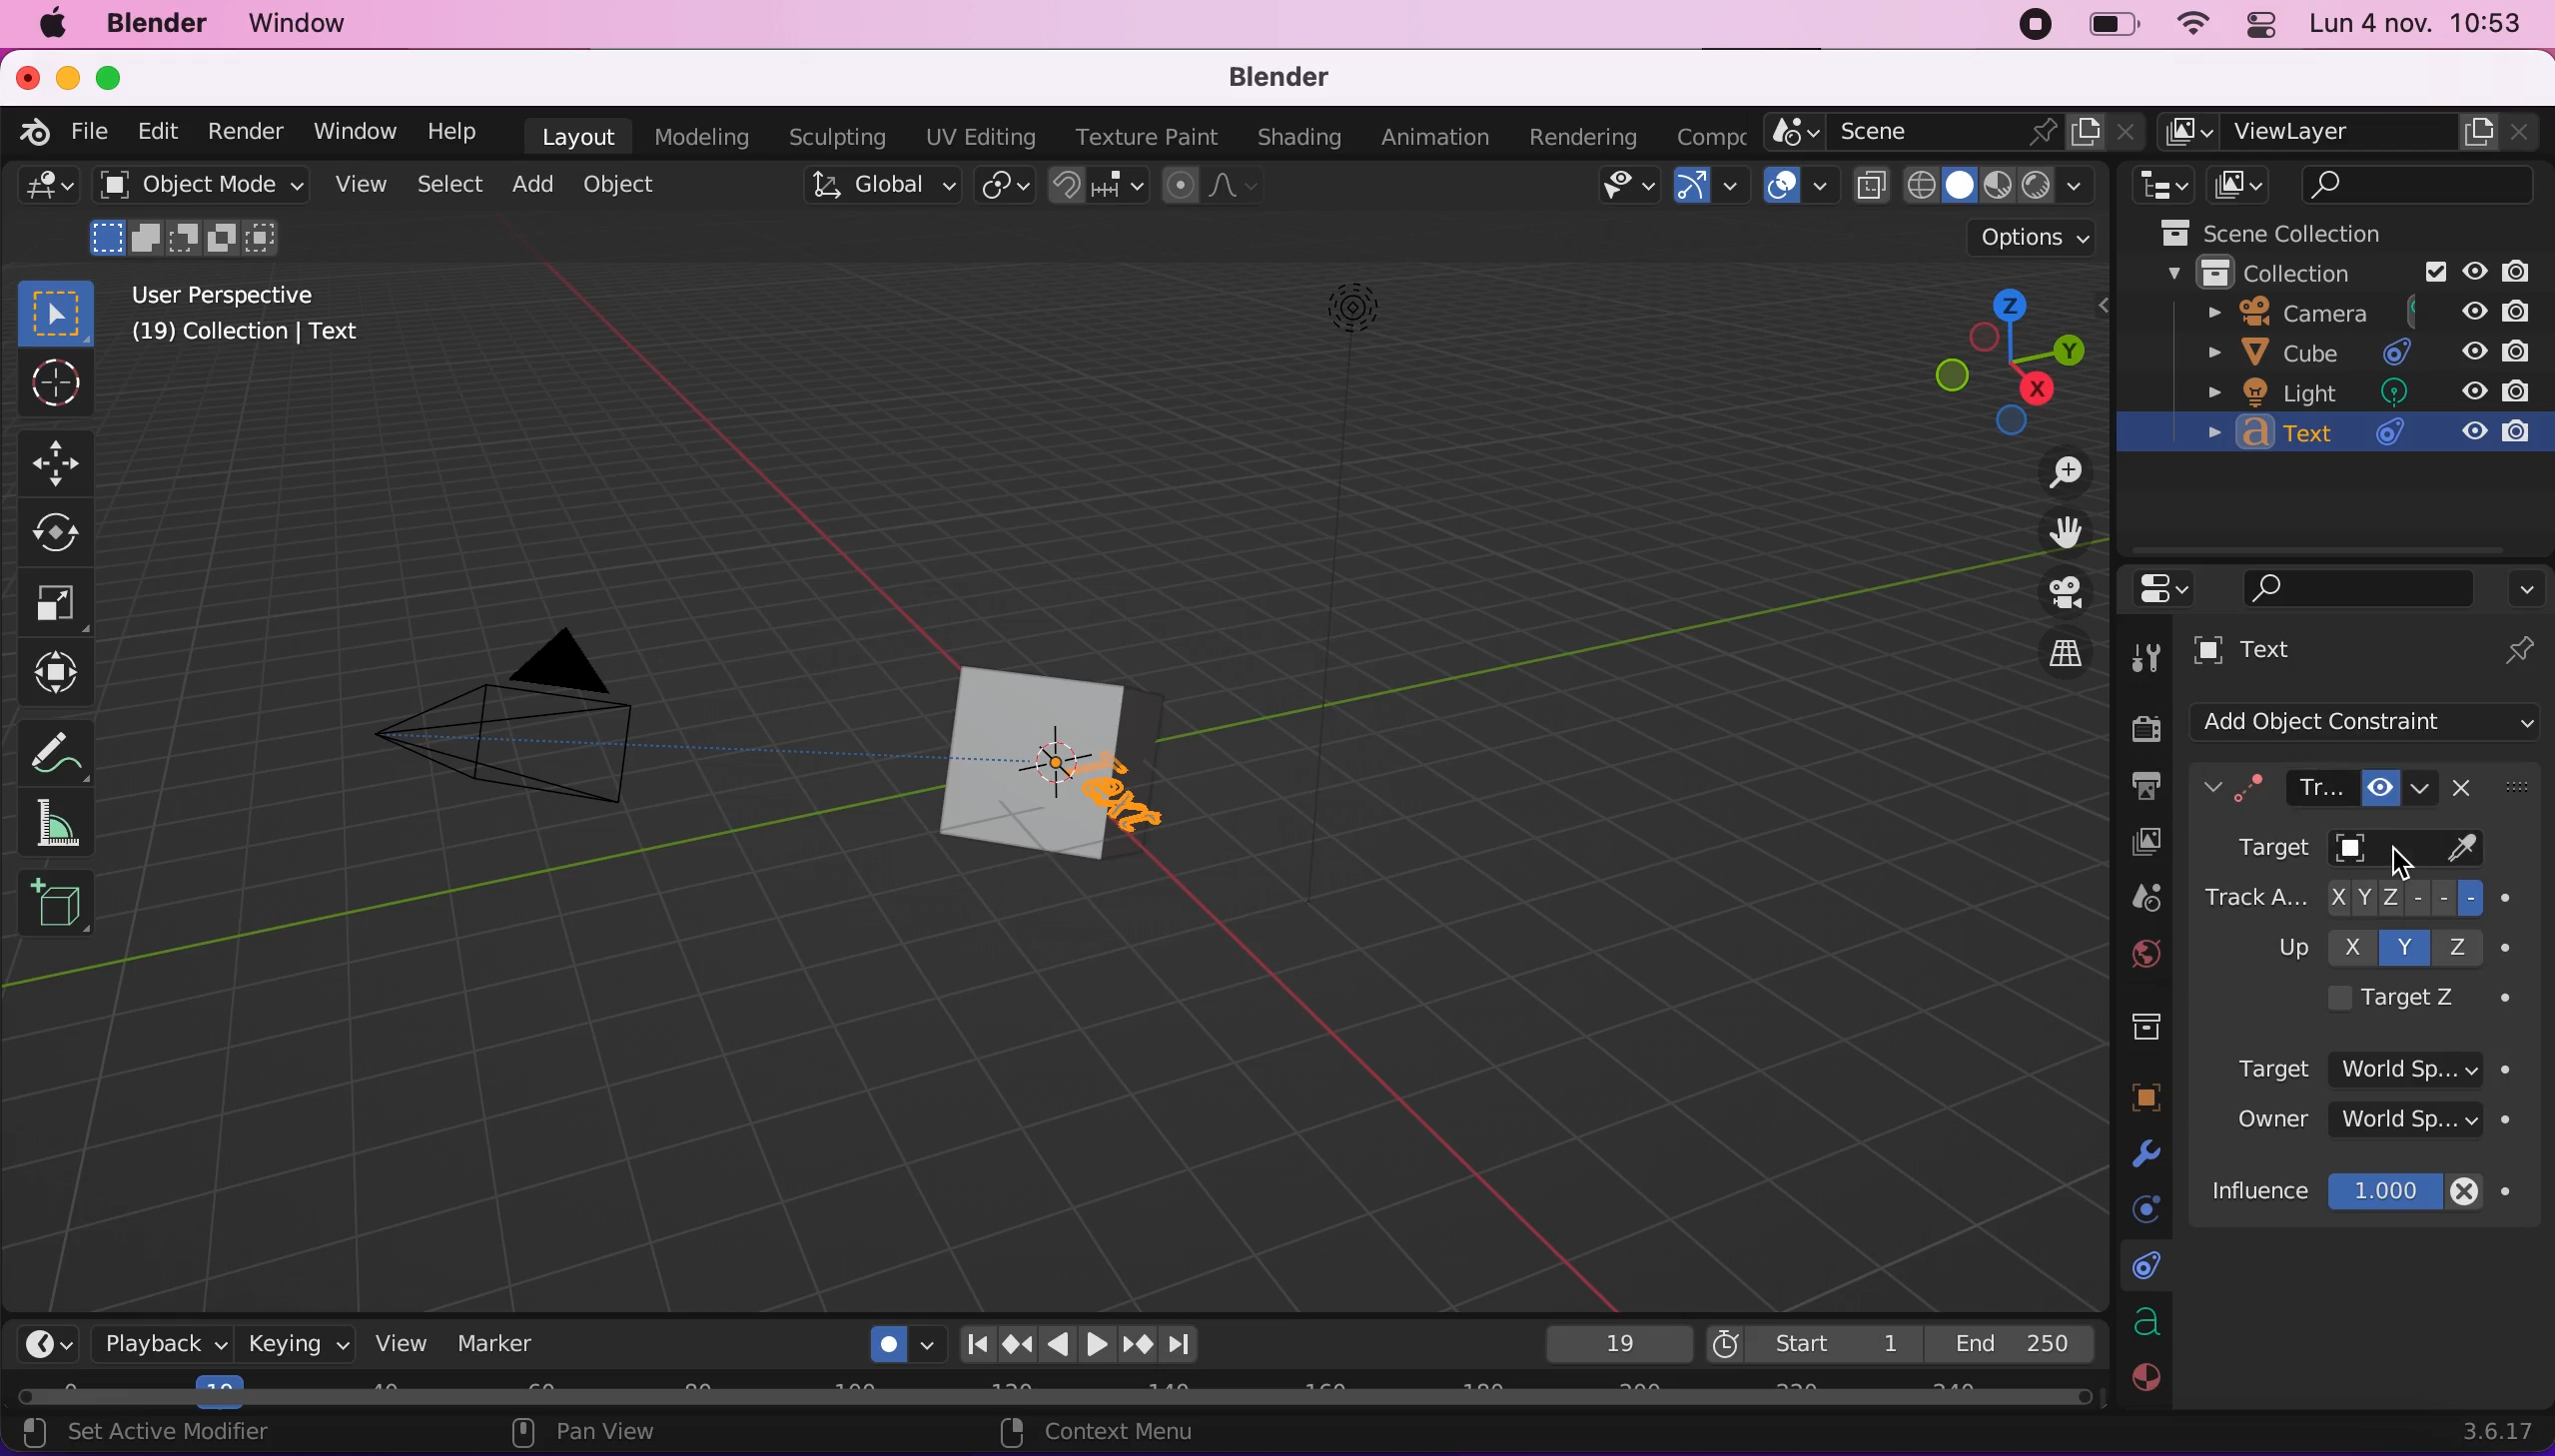  What do you see at coordinates (2360, 586) in the screenshot?
I see `search` at bounding box center [2360, 586].